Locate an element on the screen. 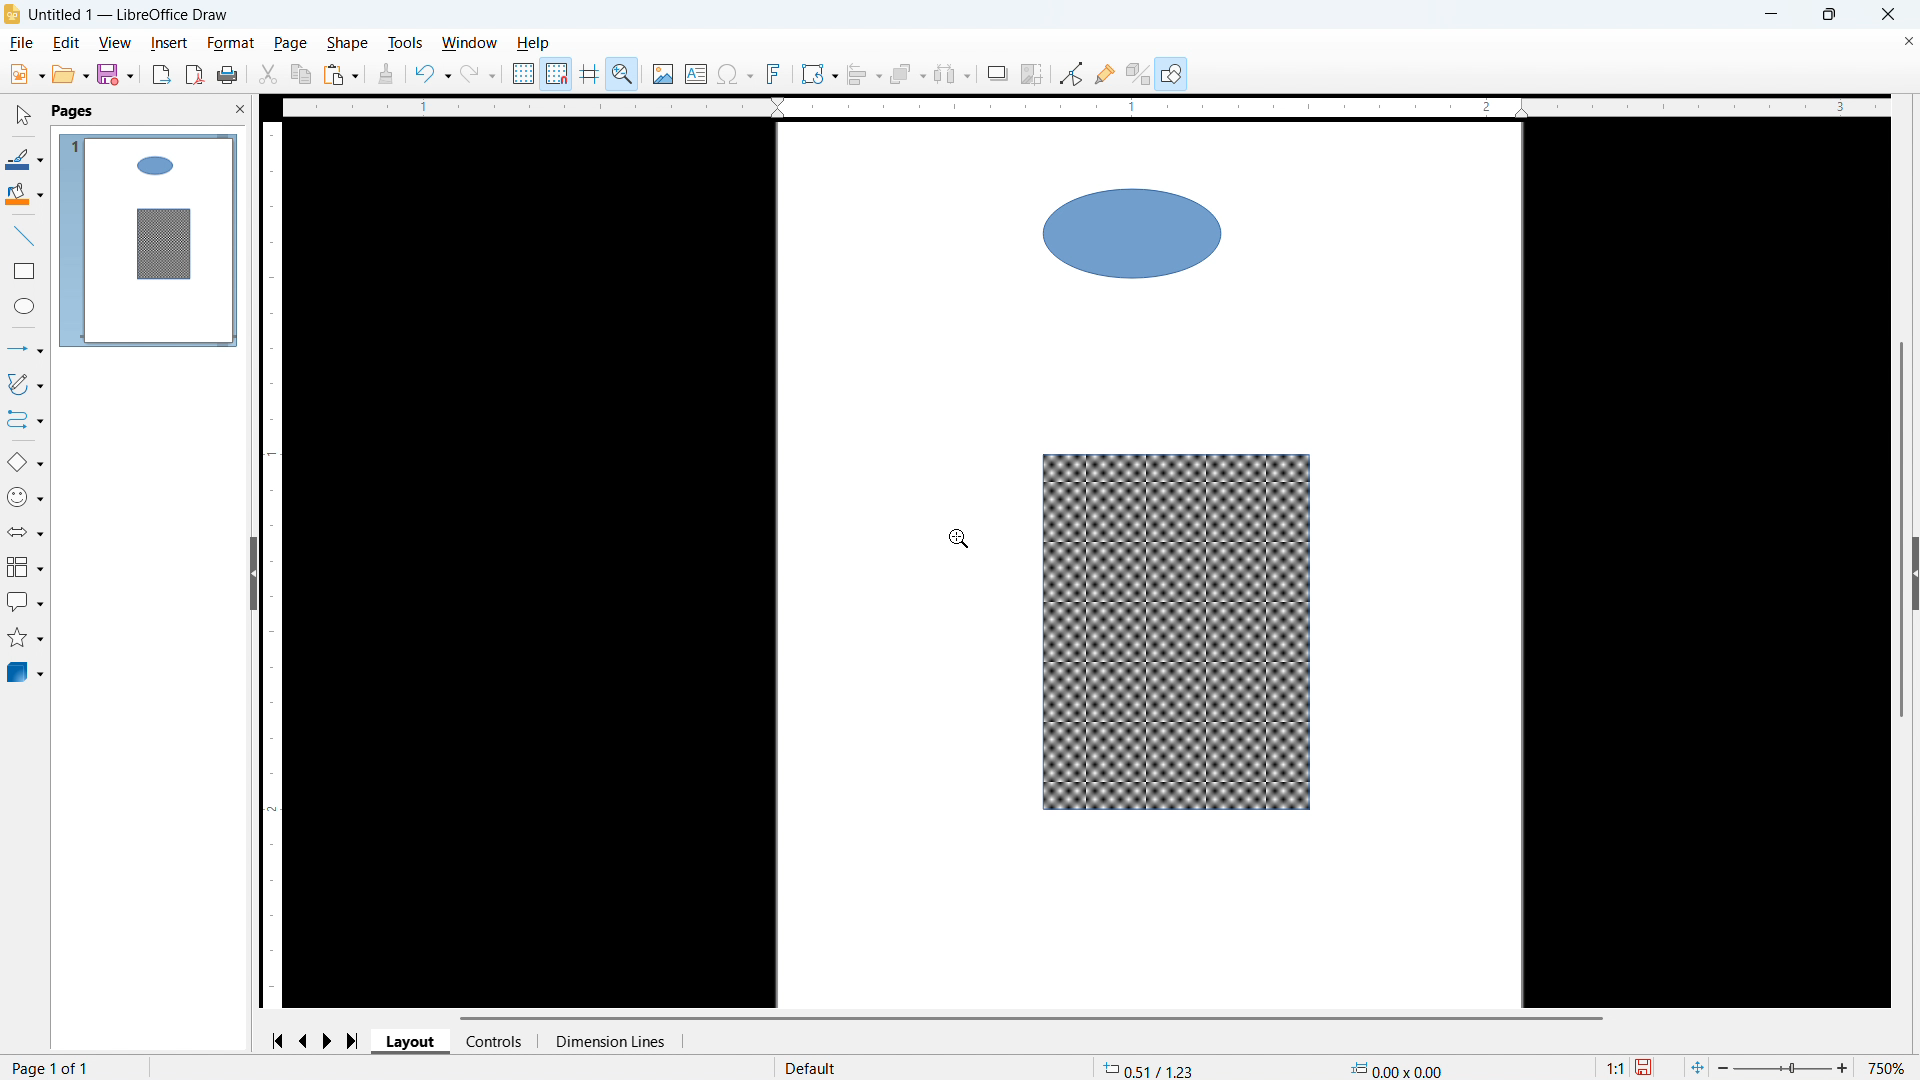  Zoom  is located at coordinates (624, 73).